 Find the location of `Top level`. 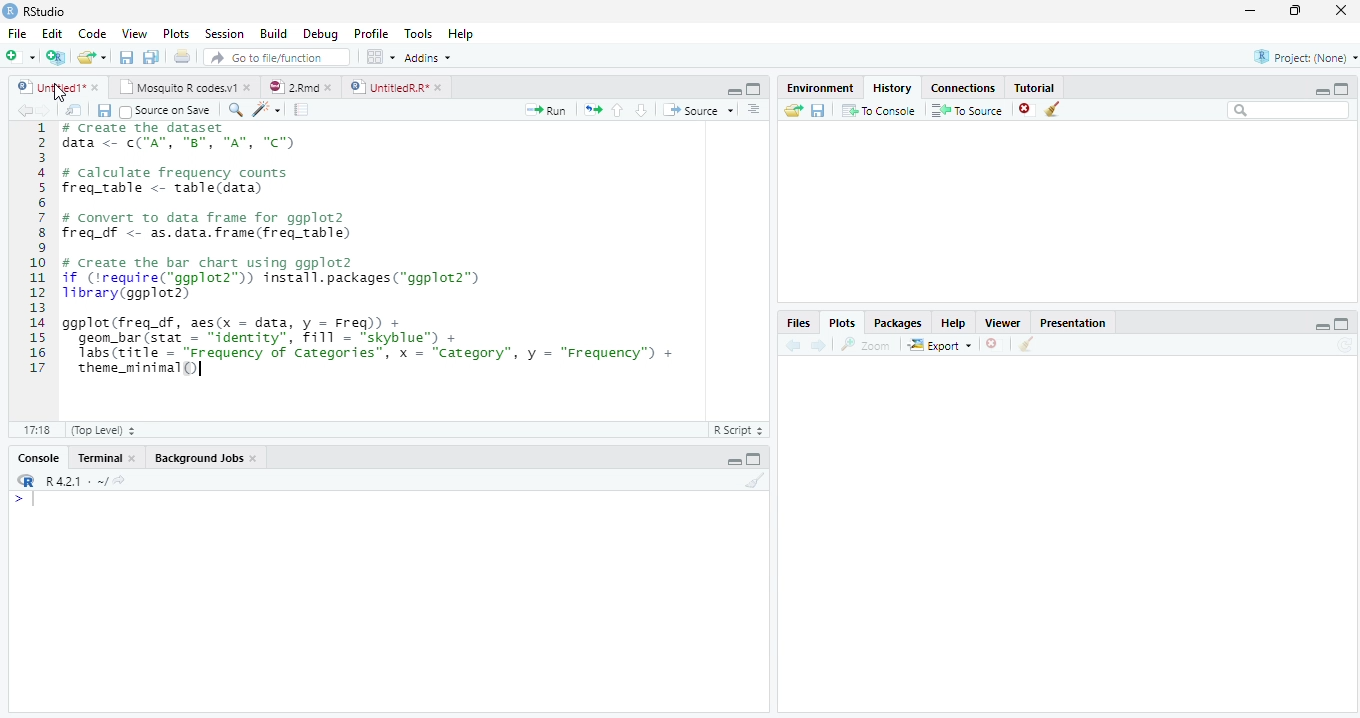

Top level is located at coordinates (99, 431).